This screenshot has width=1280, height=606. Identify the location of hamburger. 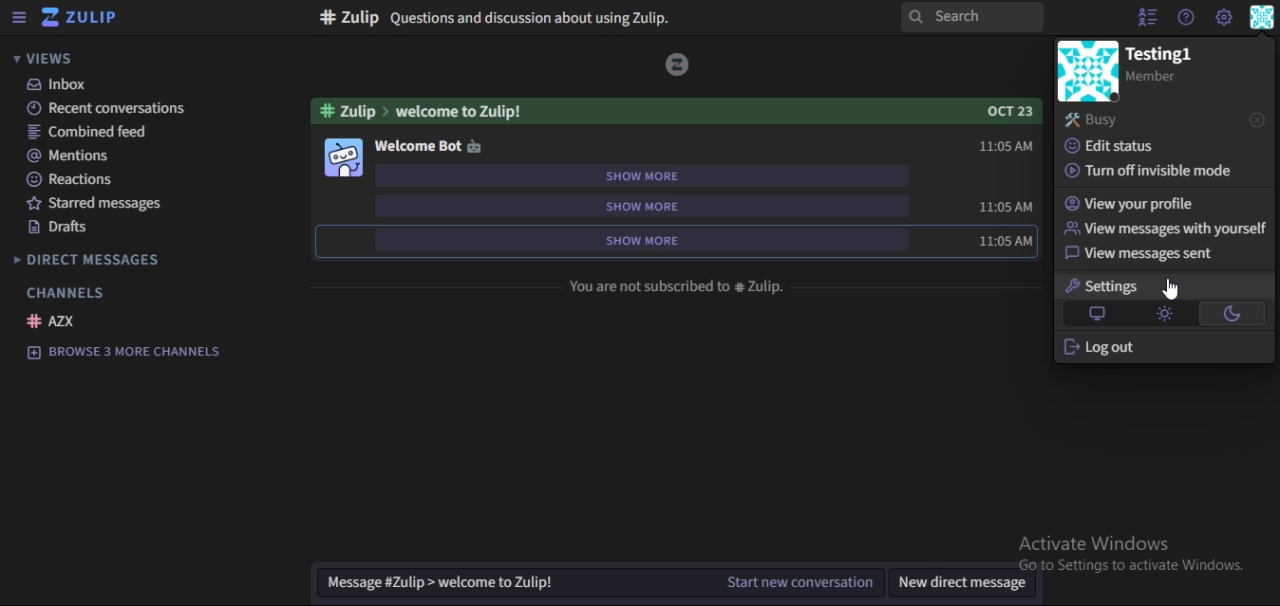
(18, 19).